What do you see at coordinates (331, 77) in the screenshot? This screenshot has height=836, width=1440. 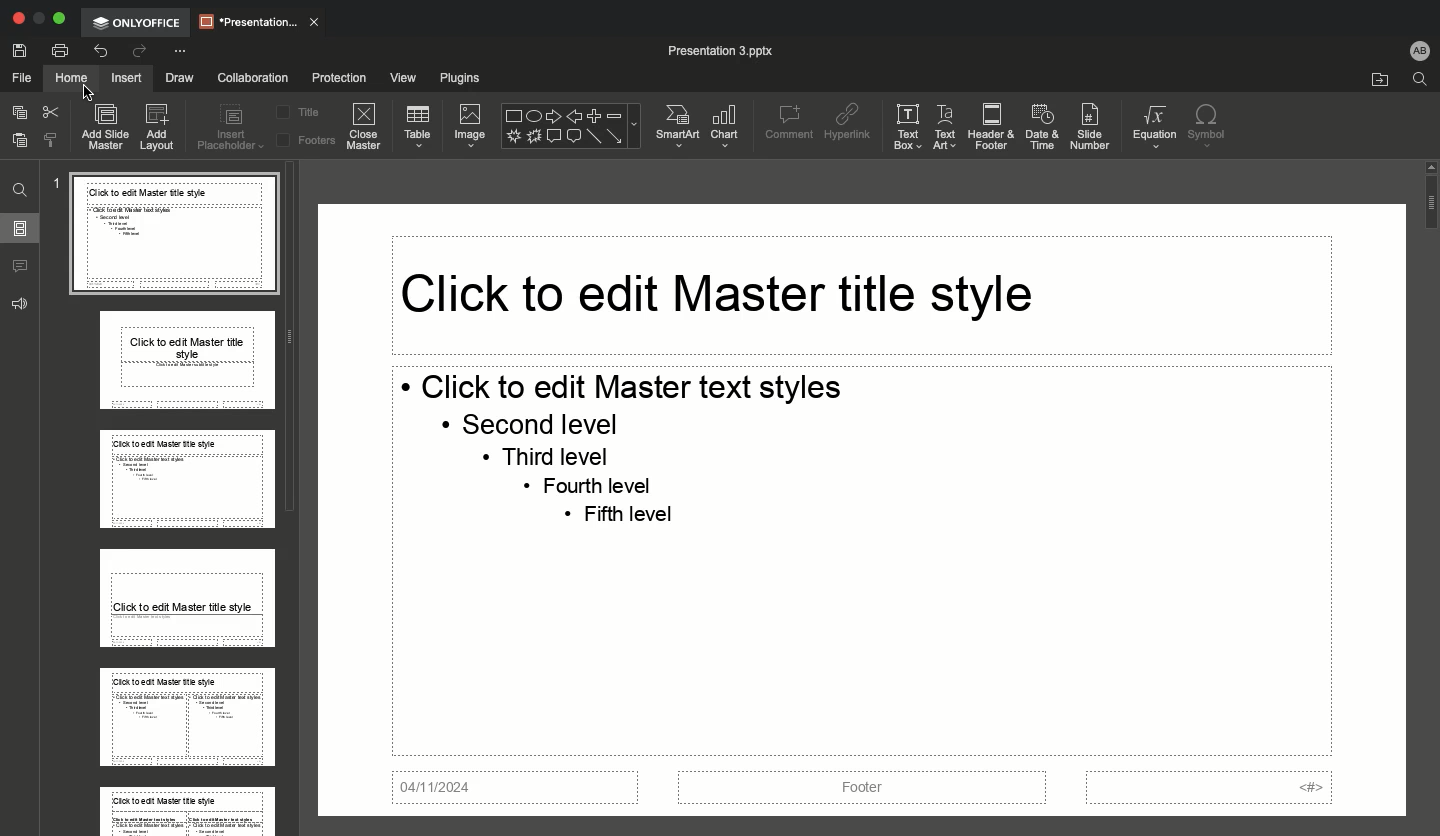 I see `Placeholder` at bounding box center [331, 77].